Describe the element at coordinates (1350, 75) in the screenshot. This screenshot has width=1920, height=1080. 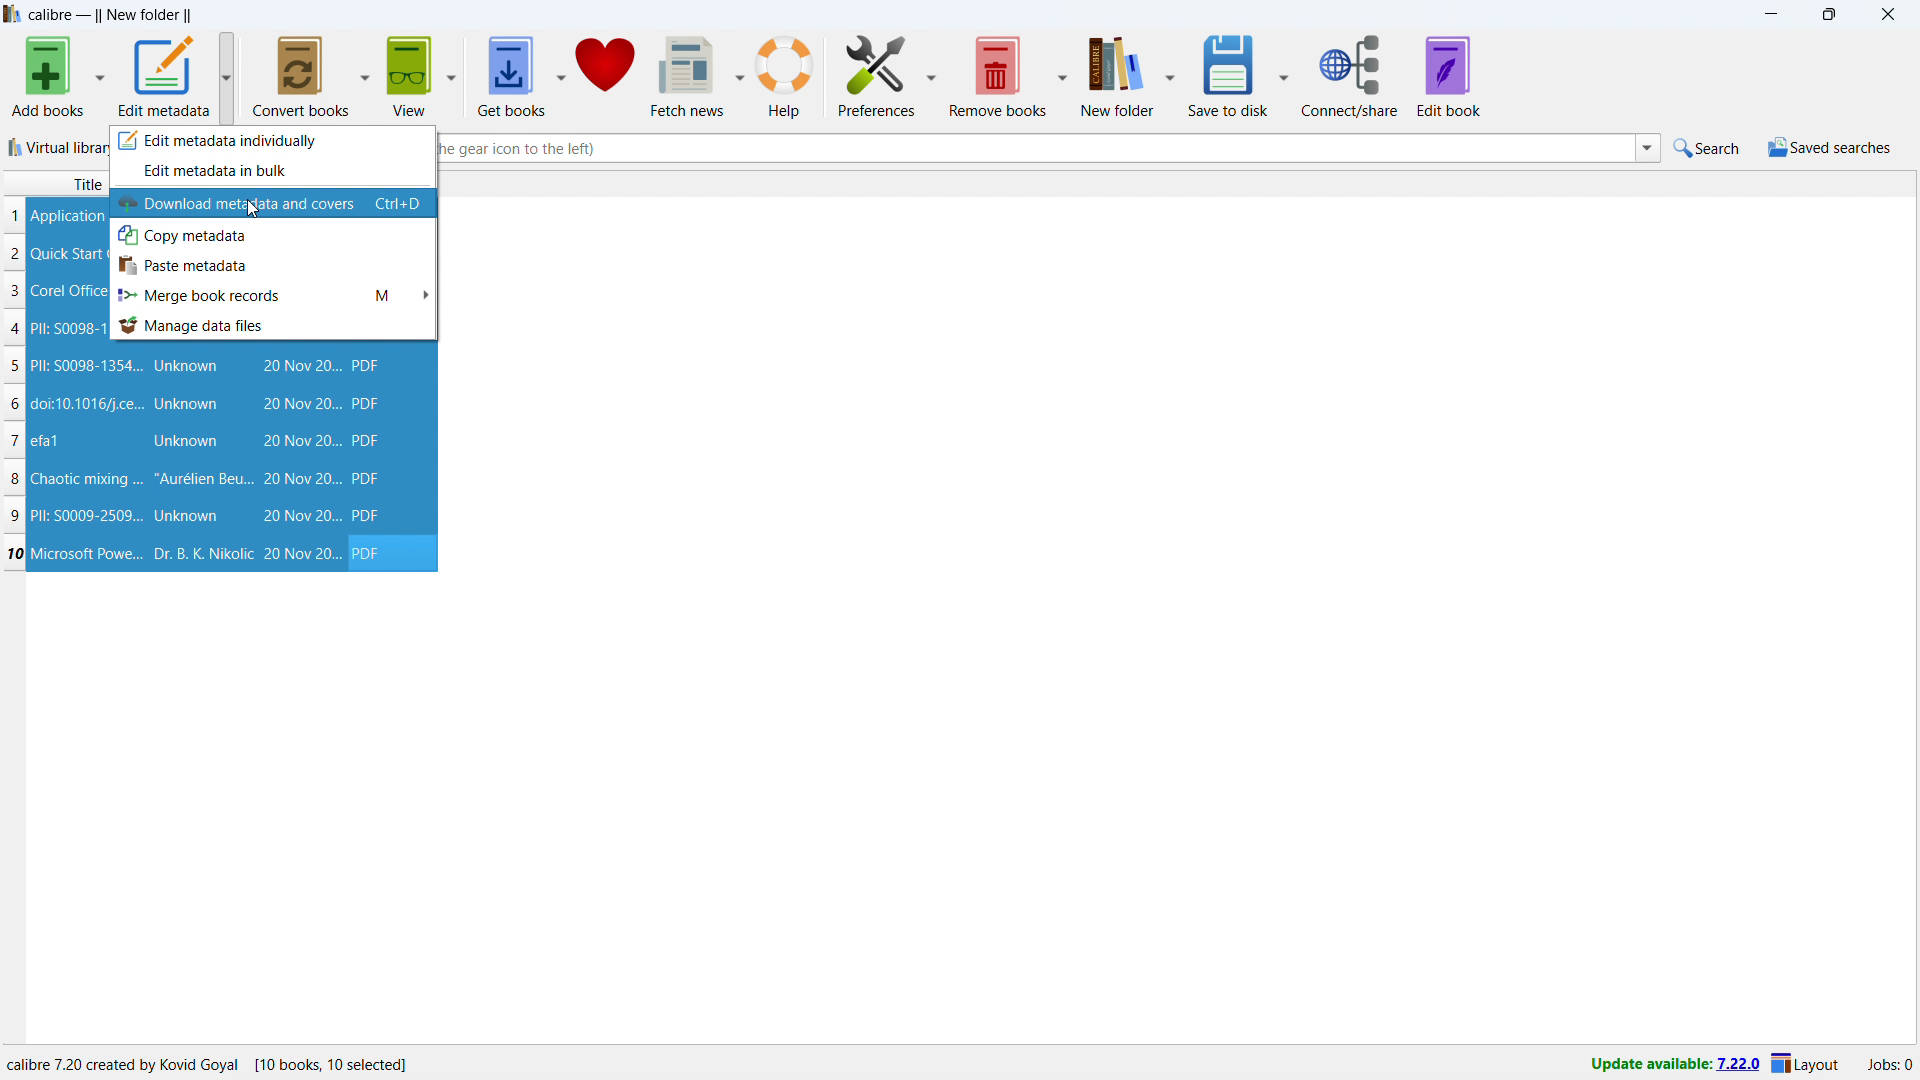
I see `connect/share` at that location.